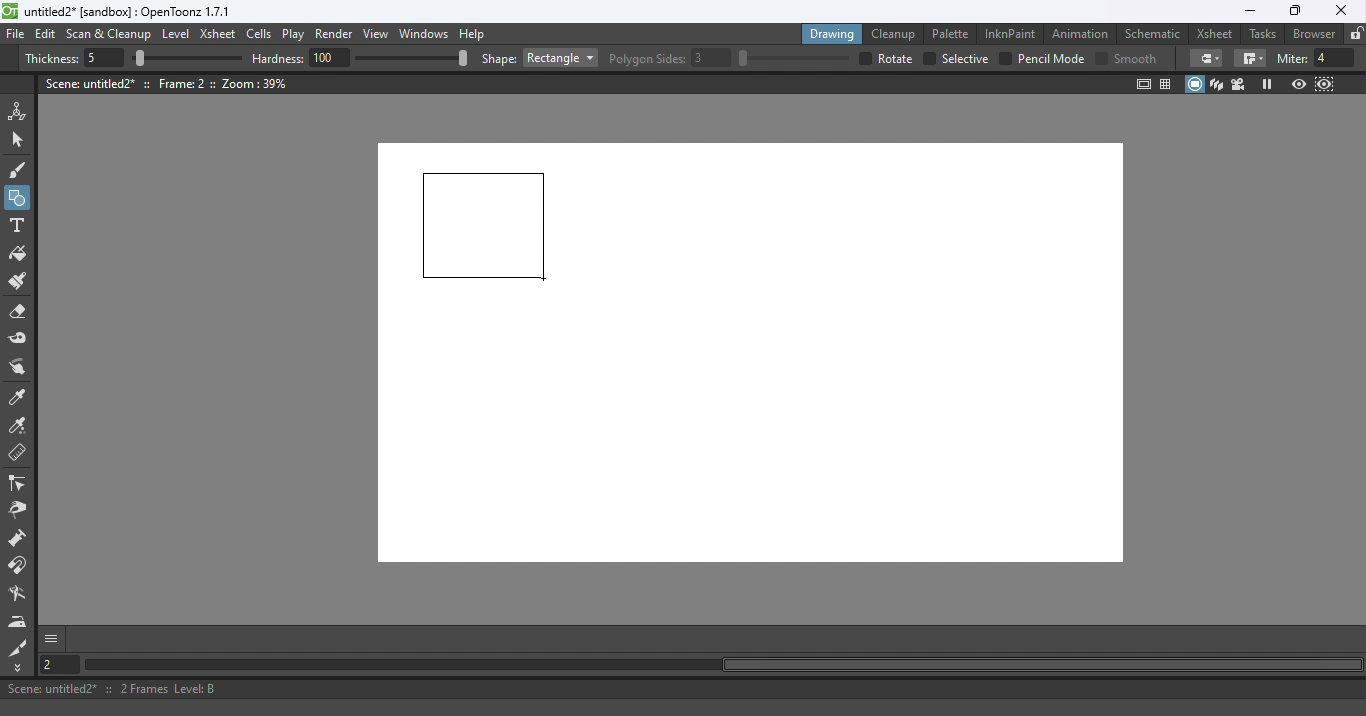  Describe the element at coordinates (863, 58) in the screenshot. I see `checkbox` at that location.